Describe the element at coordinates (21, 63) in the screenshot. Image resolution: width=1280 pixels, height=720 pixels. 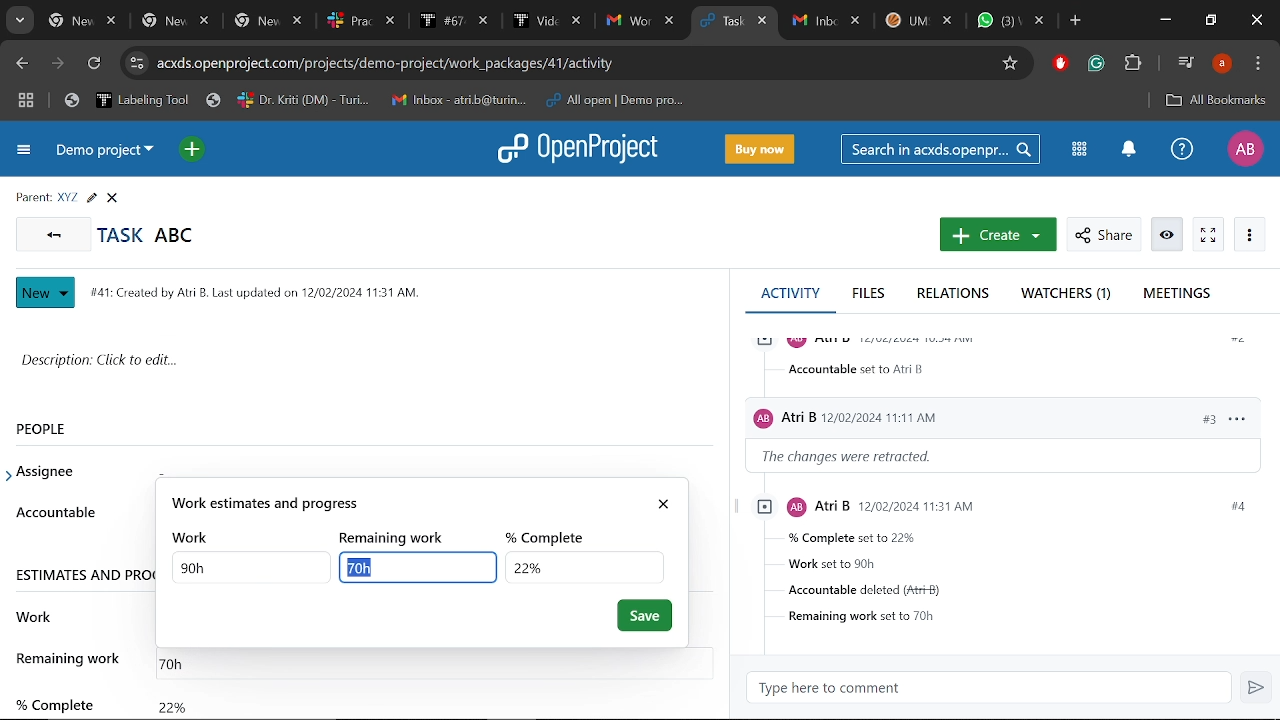
I see `Previous page` at that location.